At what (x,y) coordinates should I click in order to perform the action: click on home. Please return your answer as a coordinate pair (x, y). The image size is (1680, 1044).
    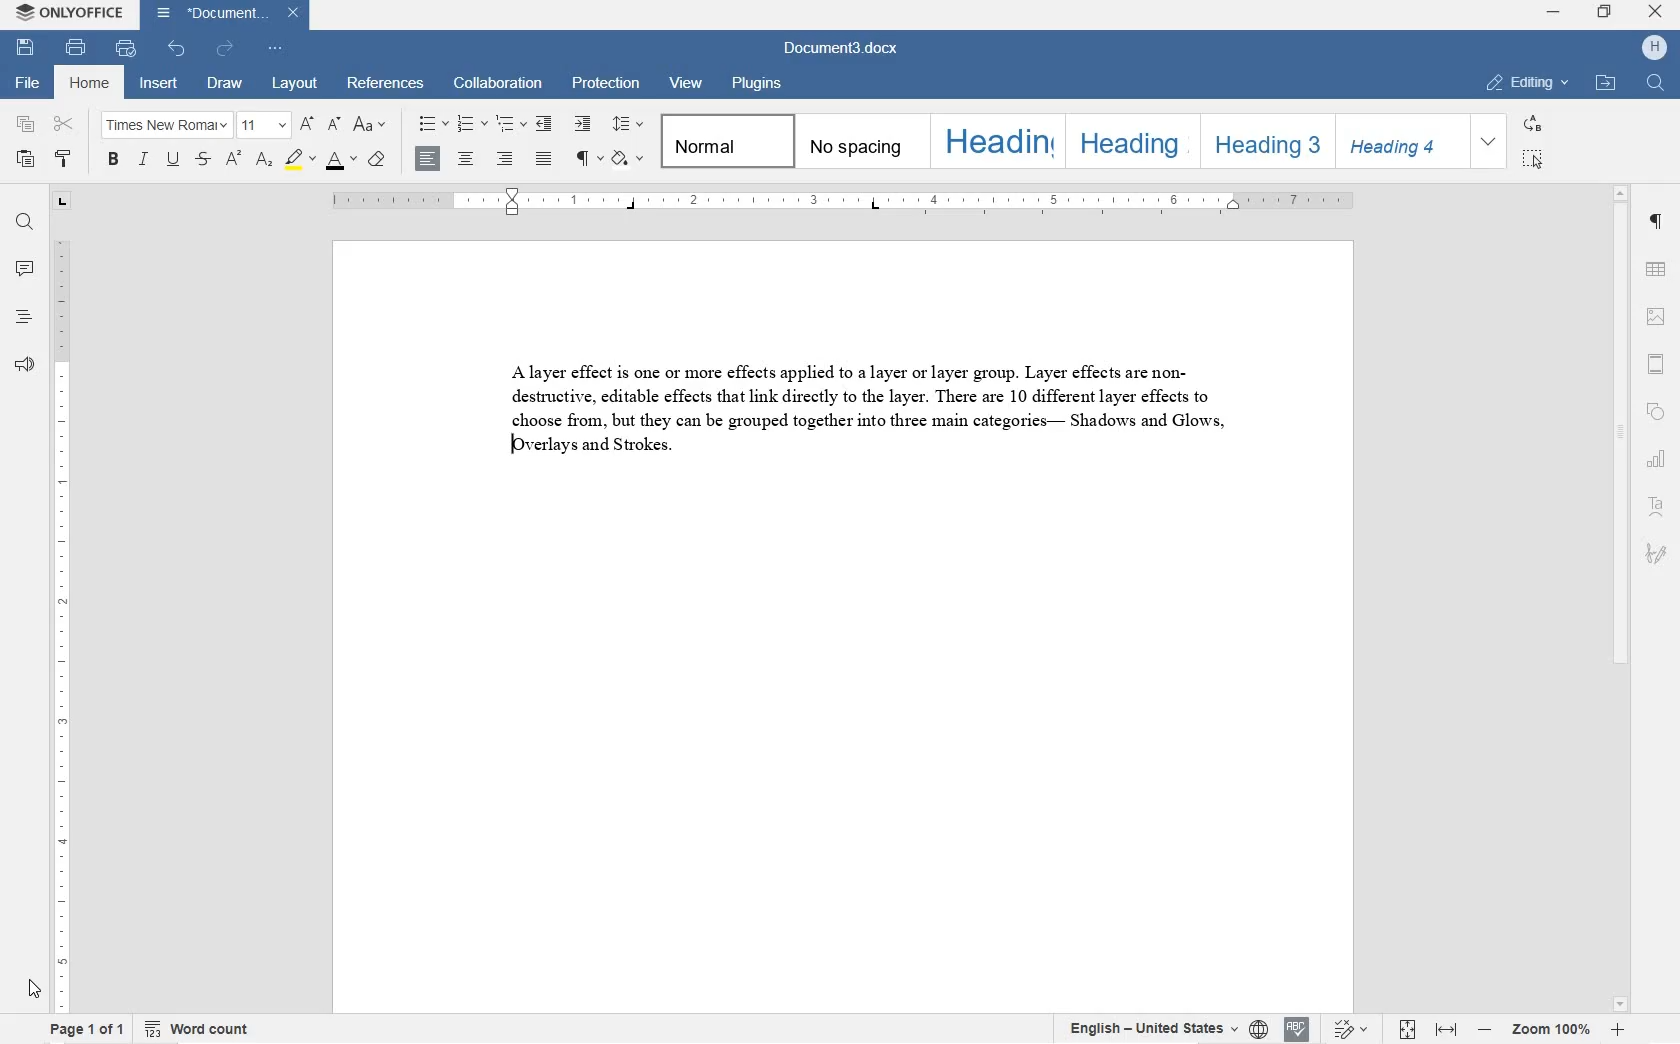
    Looking at the image, I should click on (94, 84).